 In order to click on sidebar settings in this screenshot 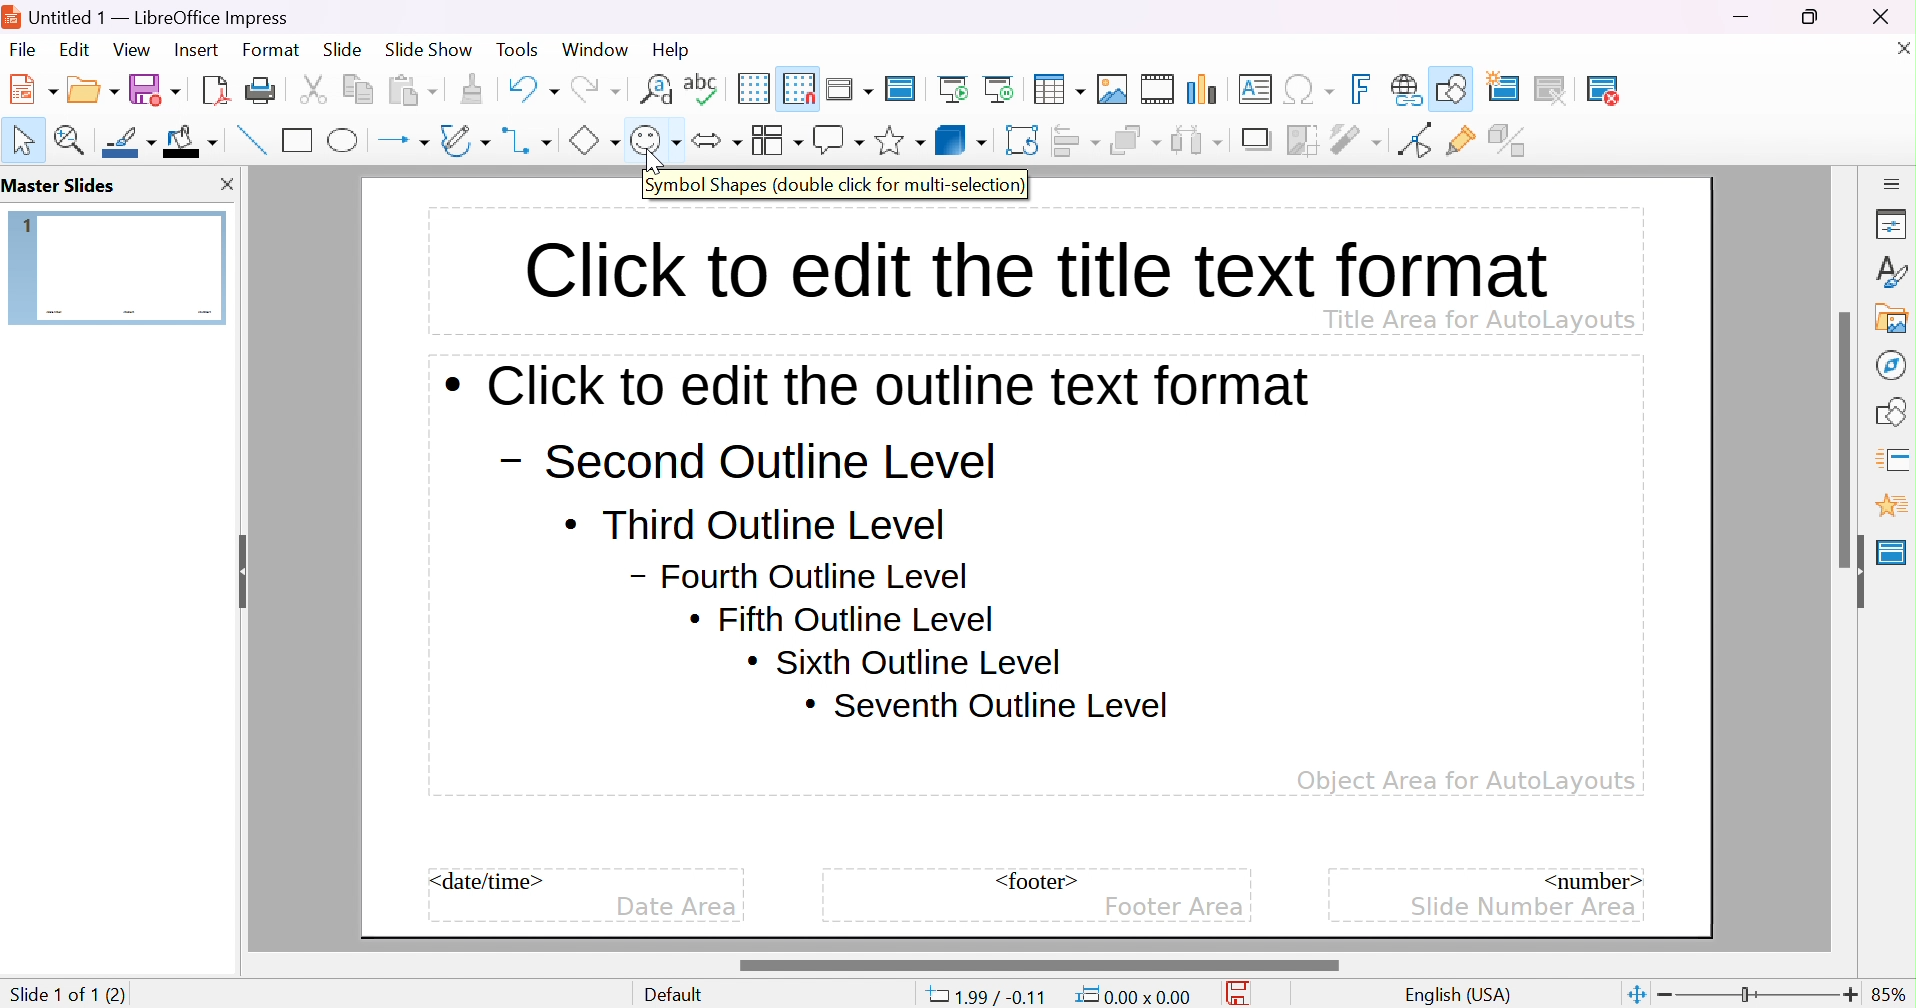, I will do `click(1893, 182)`.